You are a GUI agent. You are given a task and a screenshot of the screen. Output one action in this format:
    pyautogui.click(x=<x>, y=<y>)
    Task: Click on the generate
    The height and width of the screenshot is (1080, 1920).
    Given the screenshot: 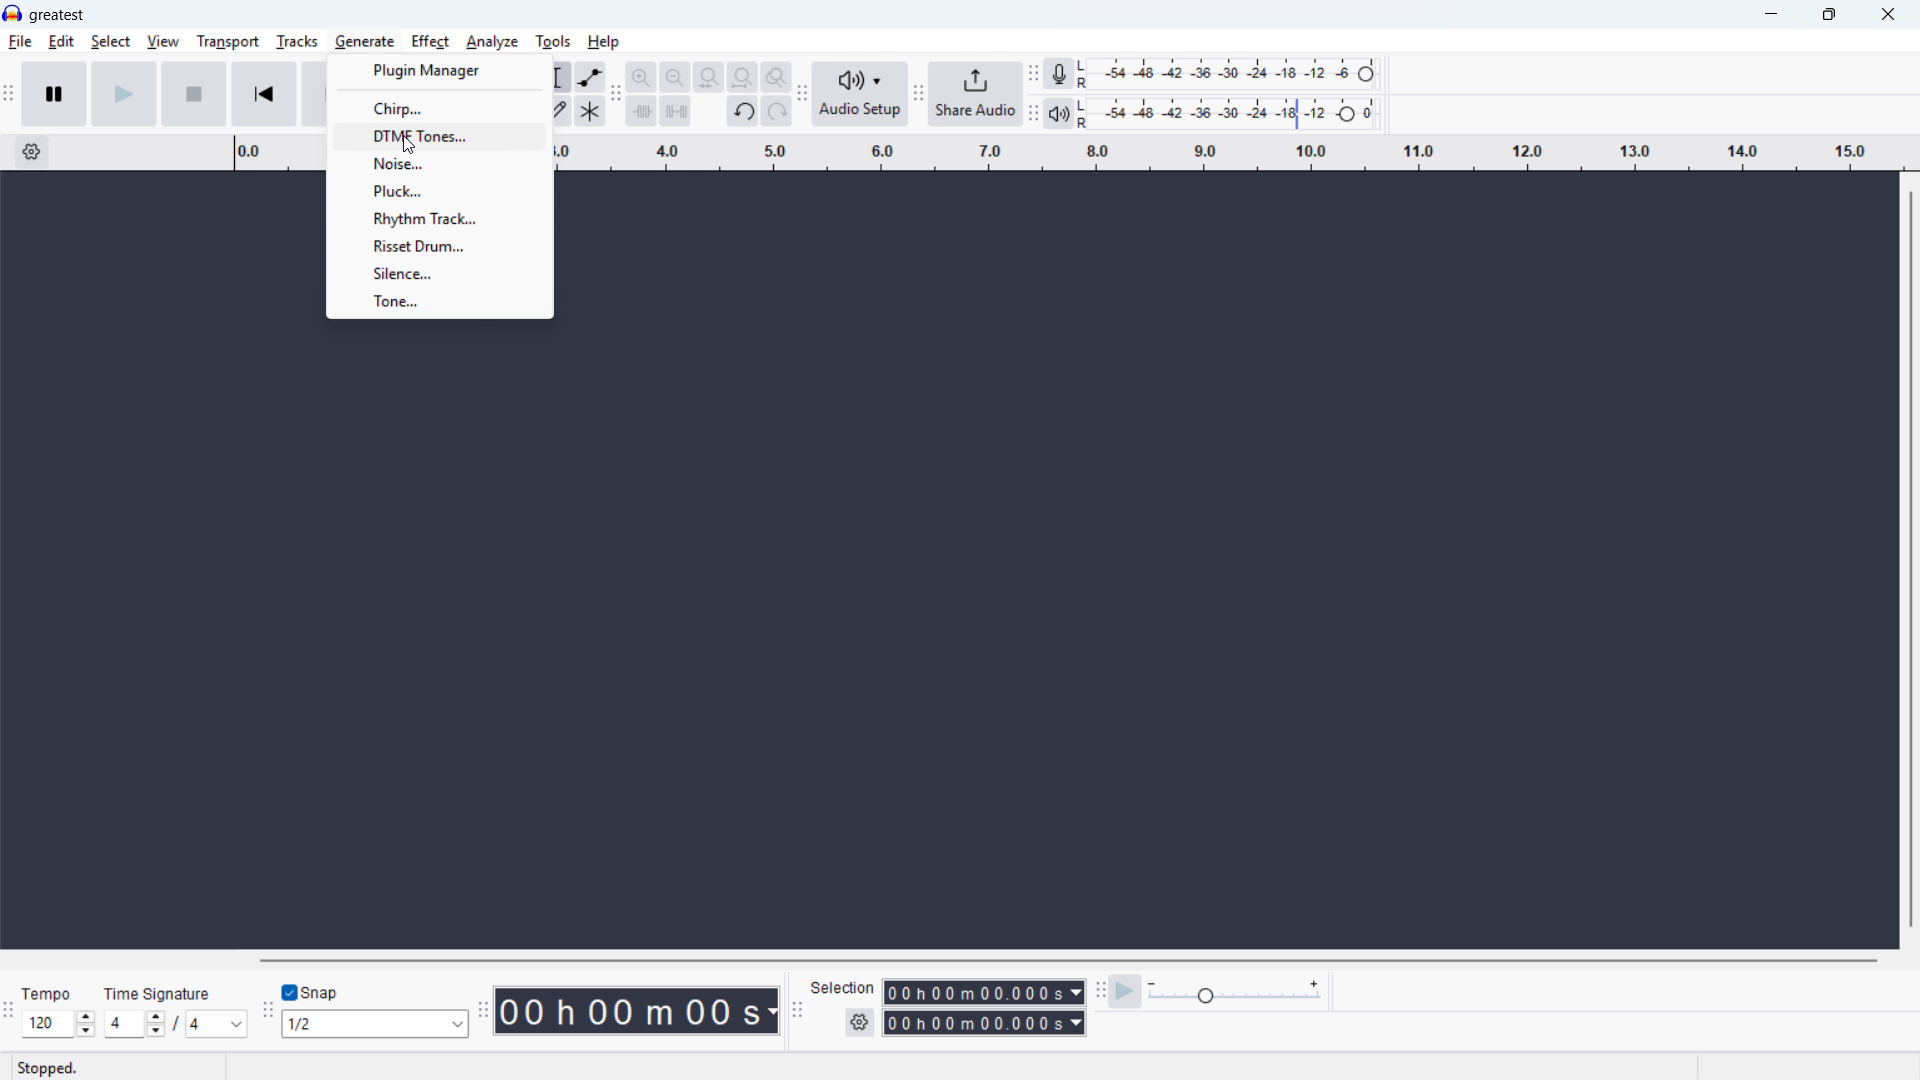 What is the action you would take?
    pyautogui.click(x=363, y=42)
    